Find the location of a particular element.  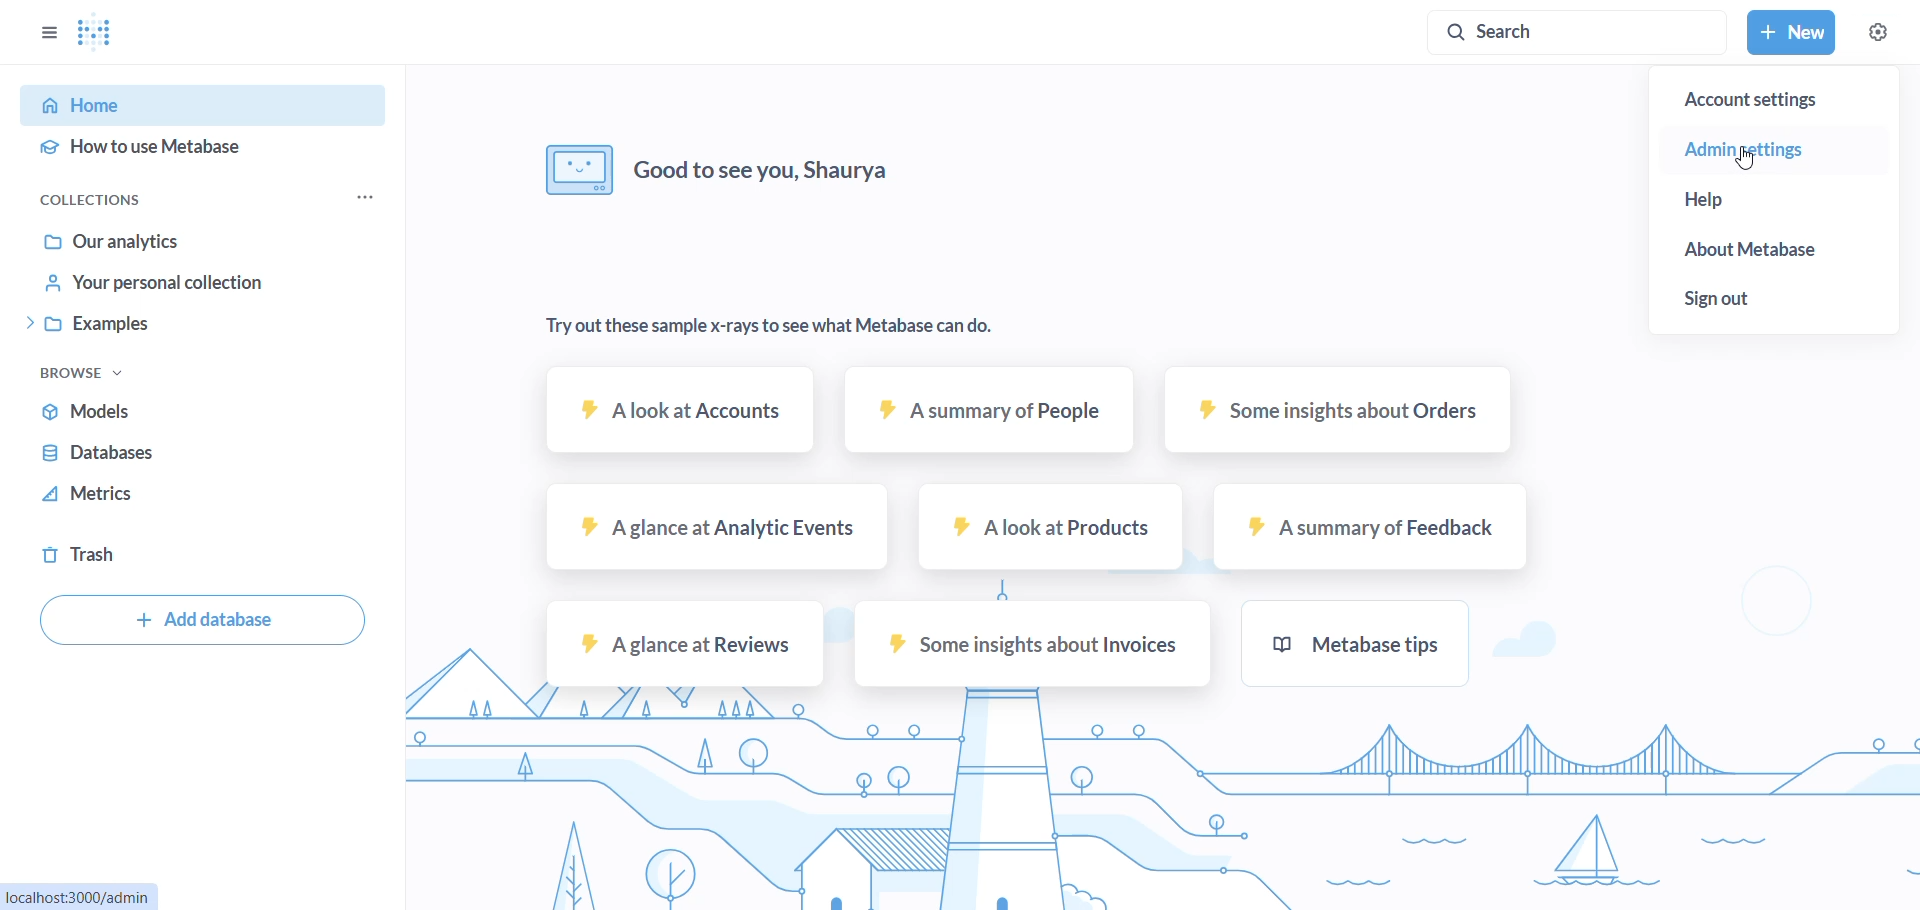

how to use metabase is located at coordinates (185, 150).